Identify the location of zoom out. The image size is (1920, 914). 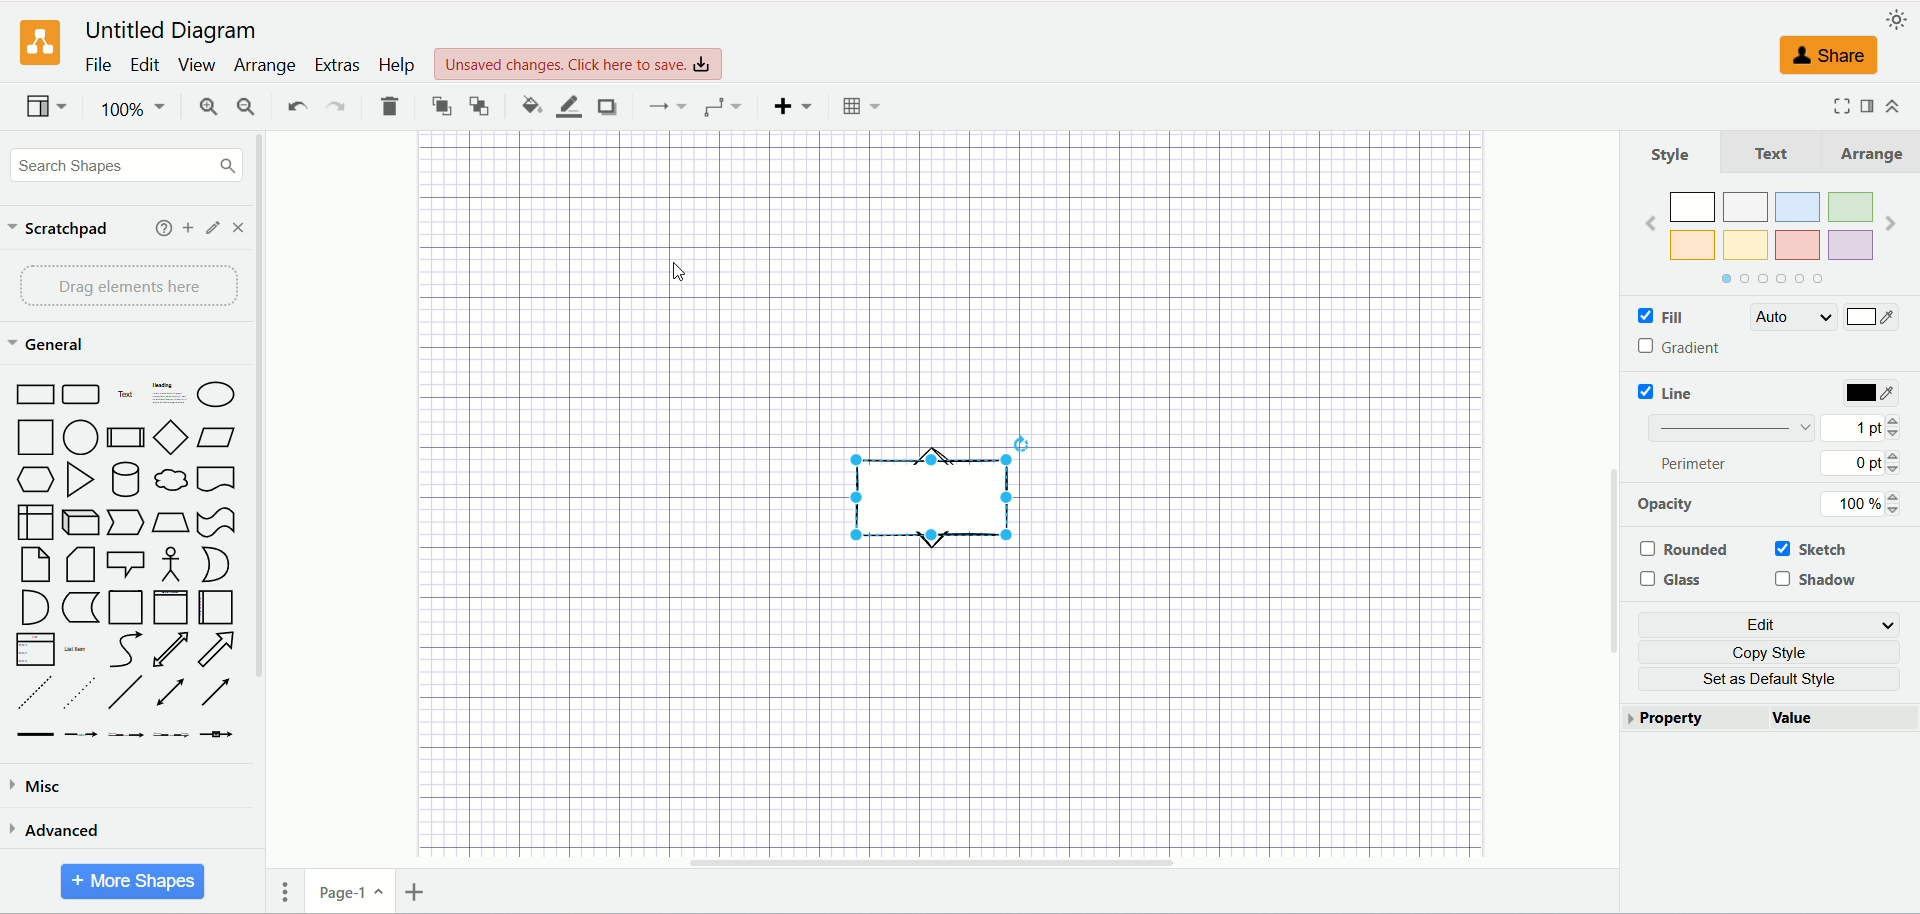
(243, 108).